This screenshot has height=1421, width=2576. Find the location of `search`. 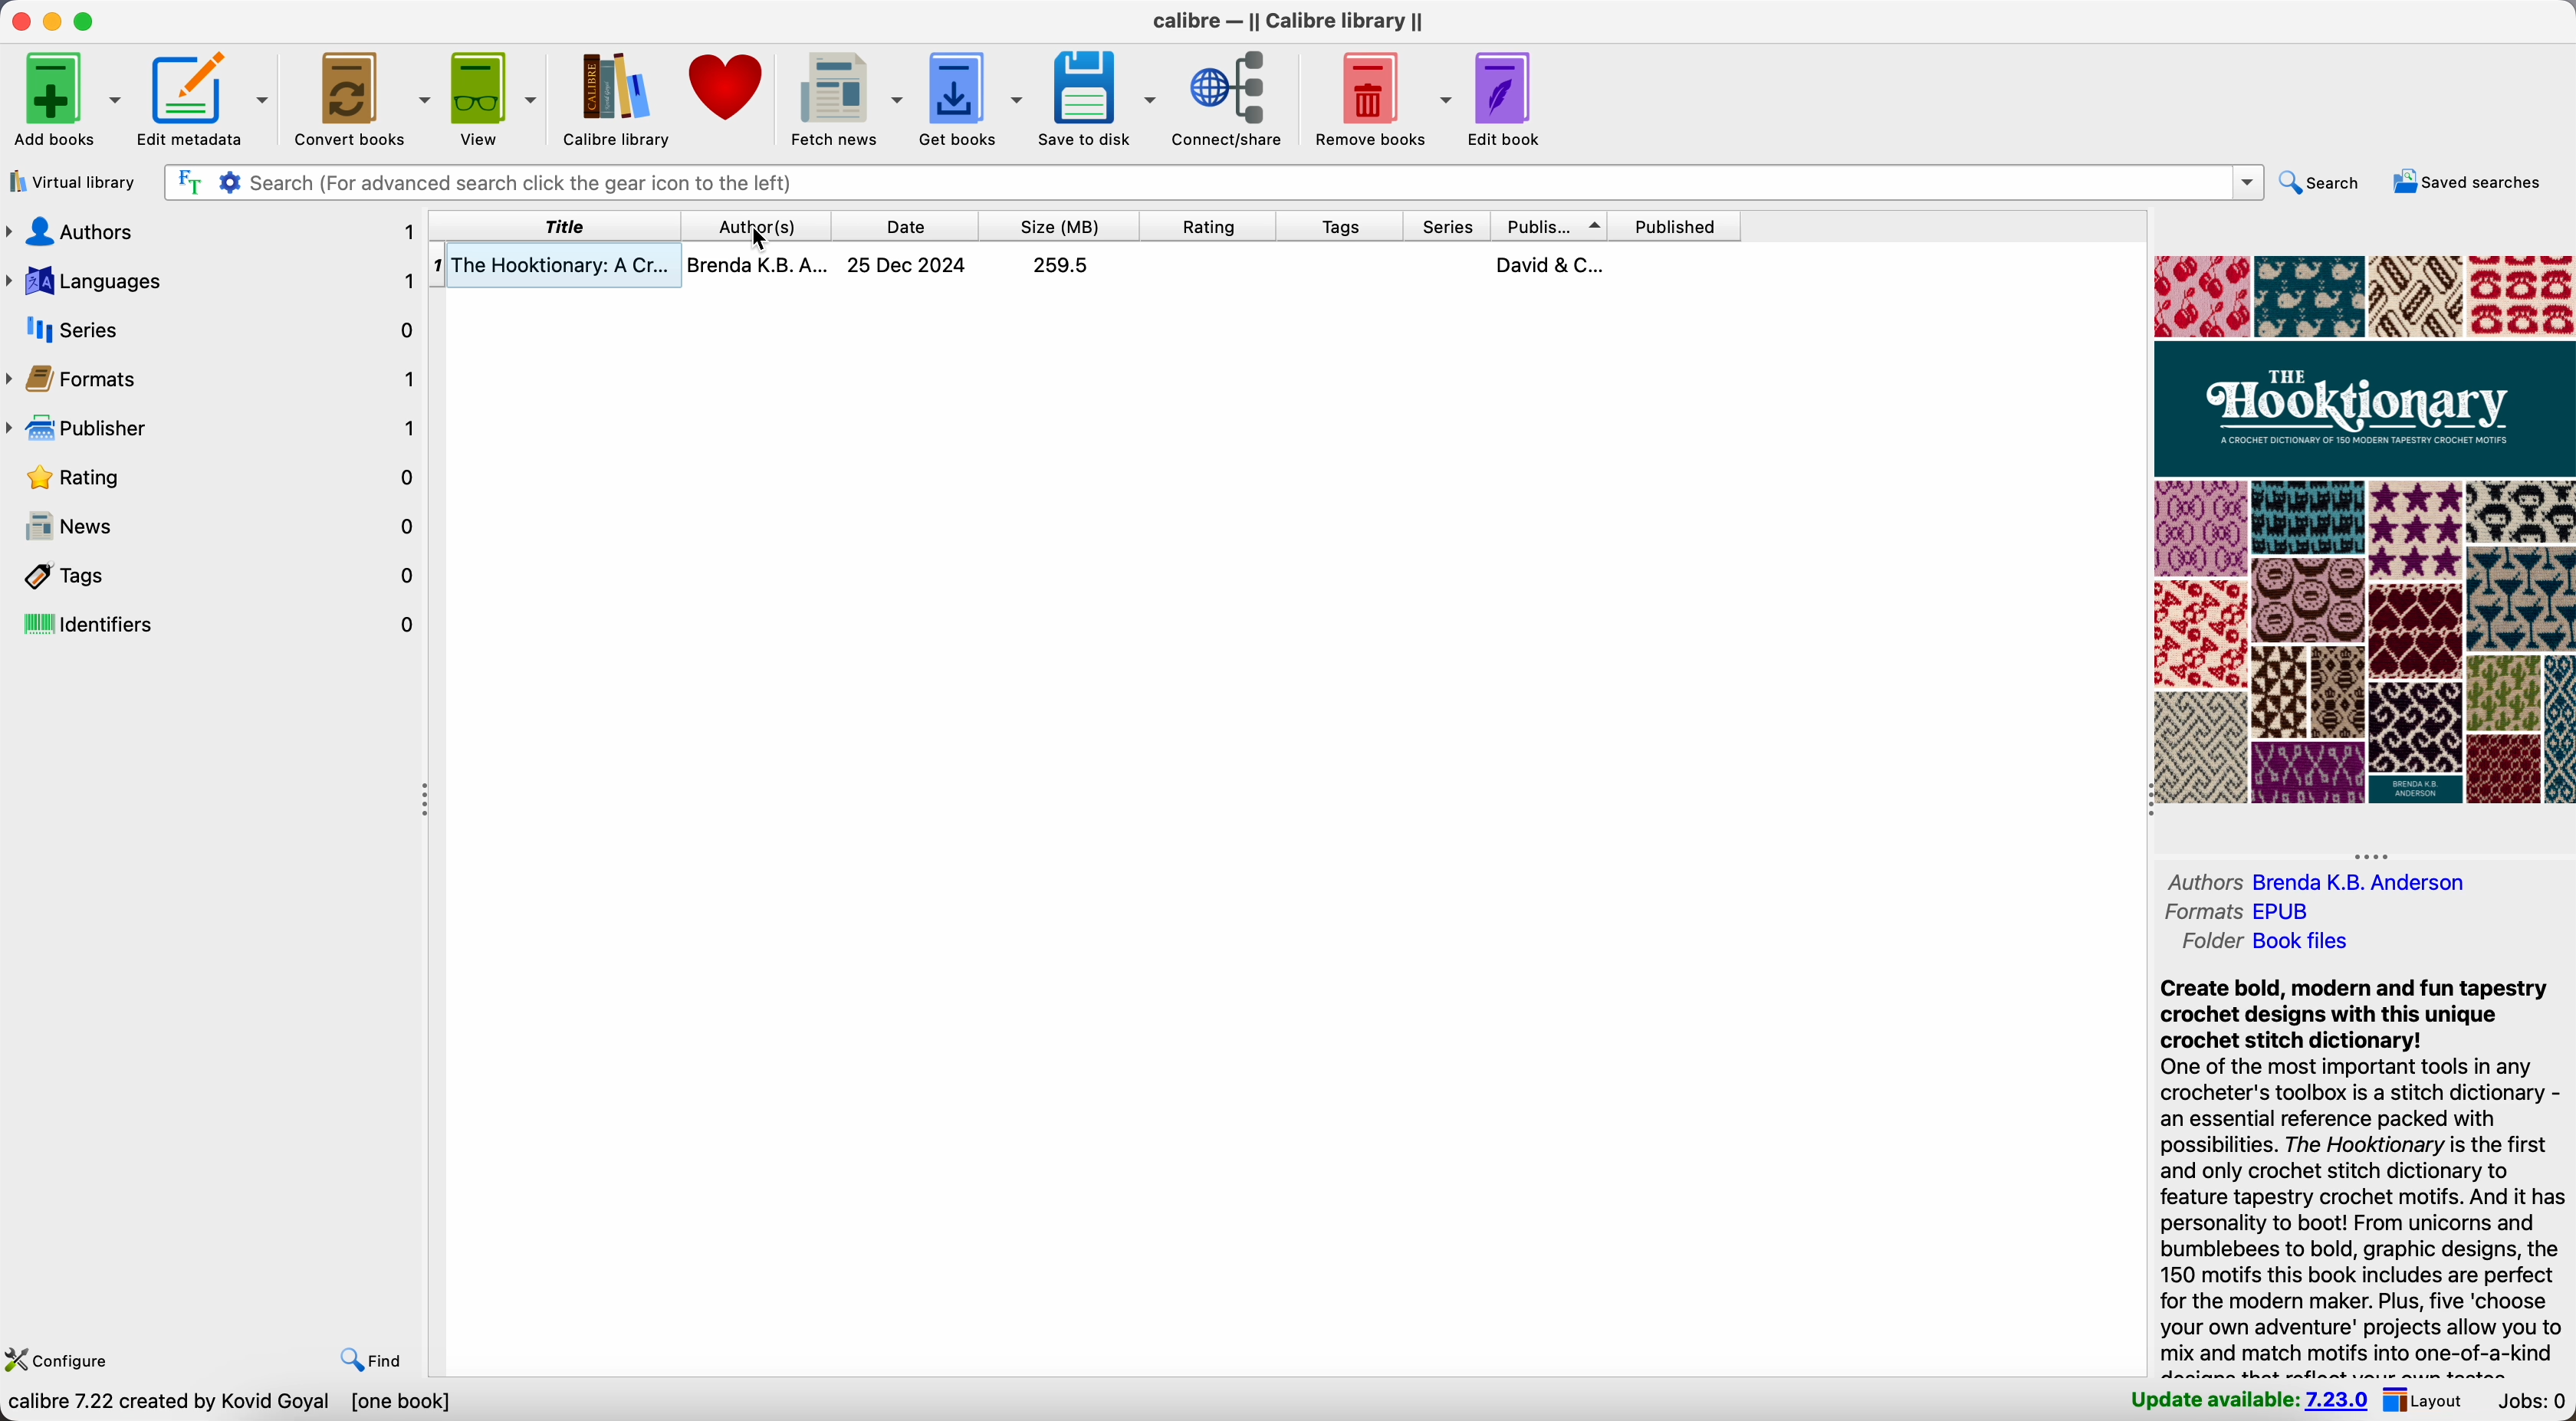

search is located at coordinates (2327, 183).